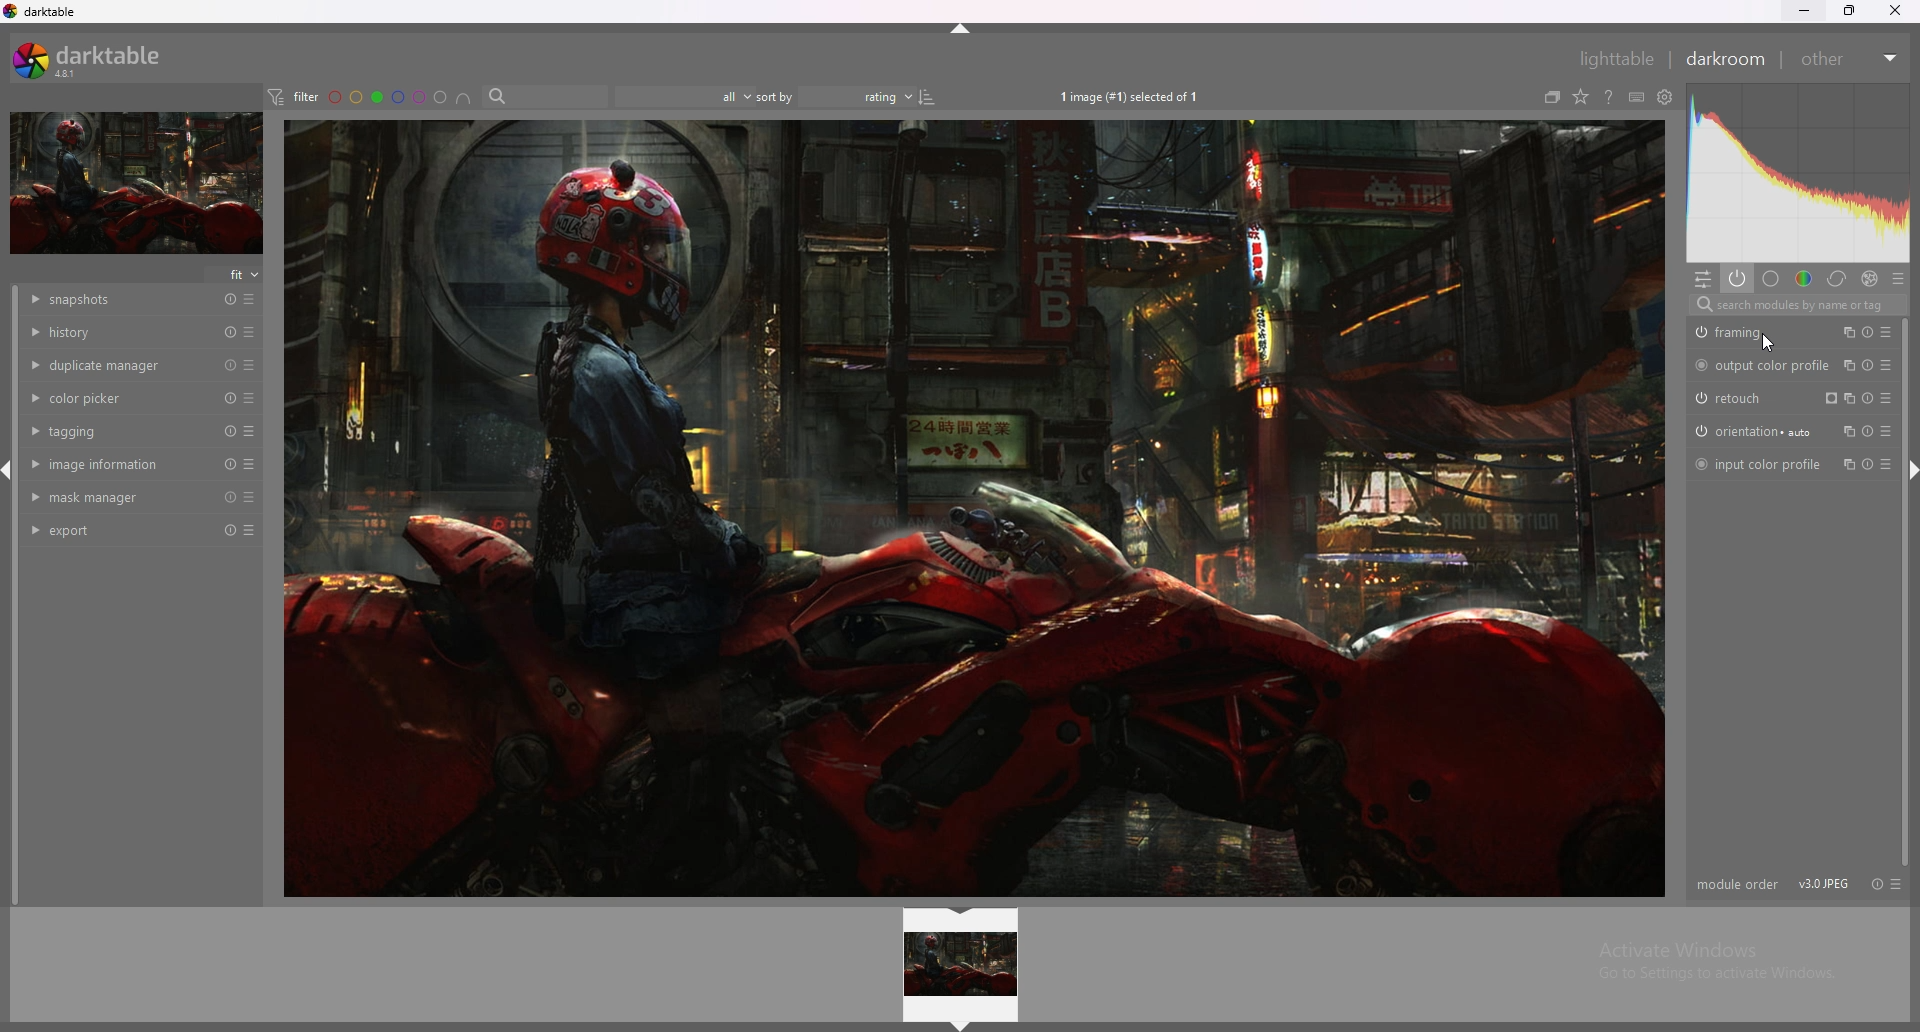 This screenshot has width=1920, height=1032. I want to click on color picker, so click(119, 396).